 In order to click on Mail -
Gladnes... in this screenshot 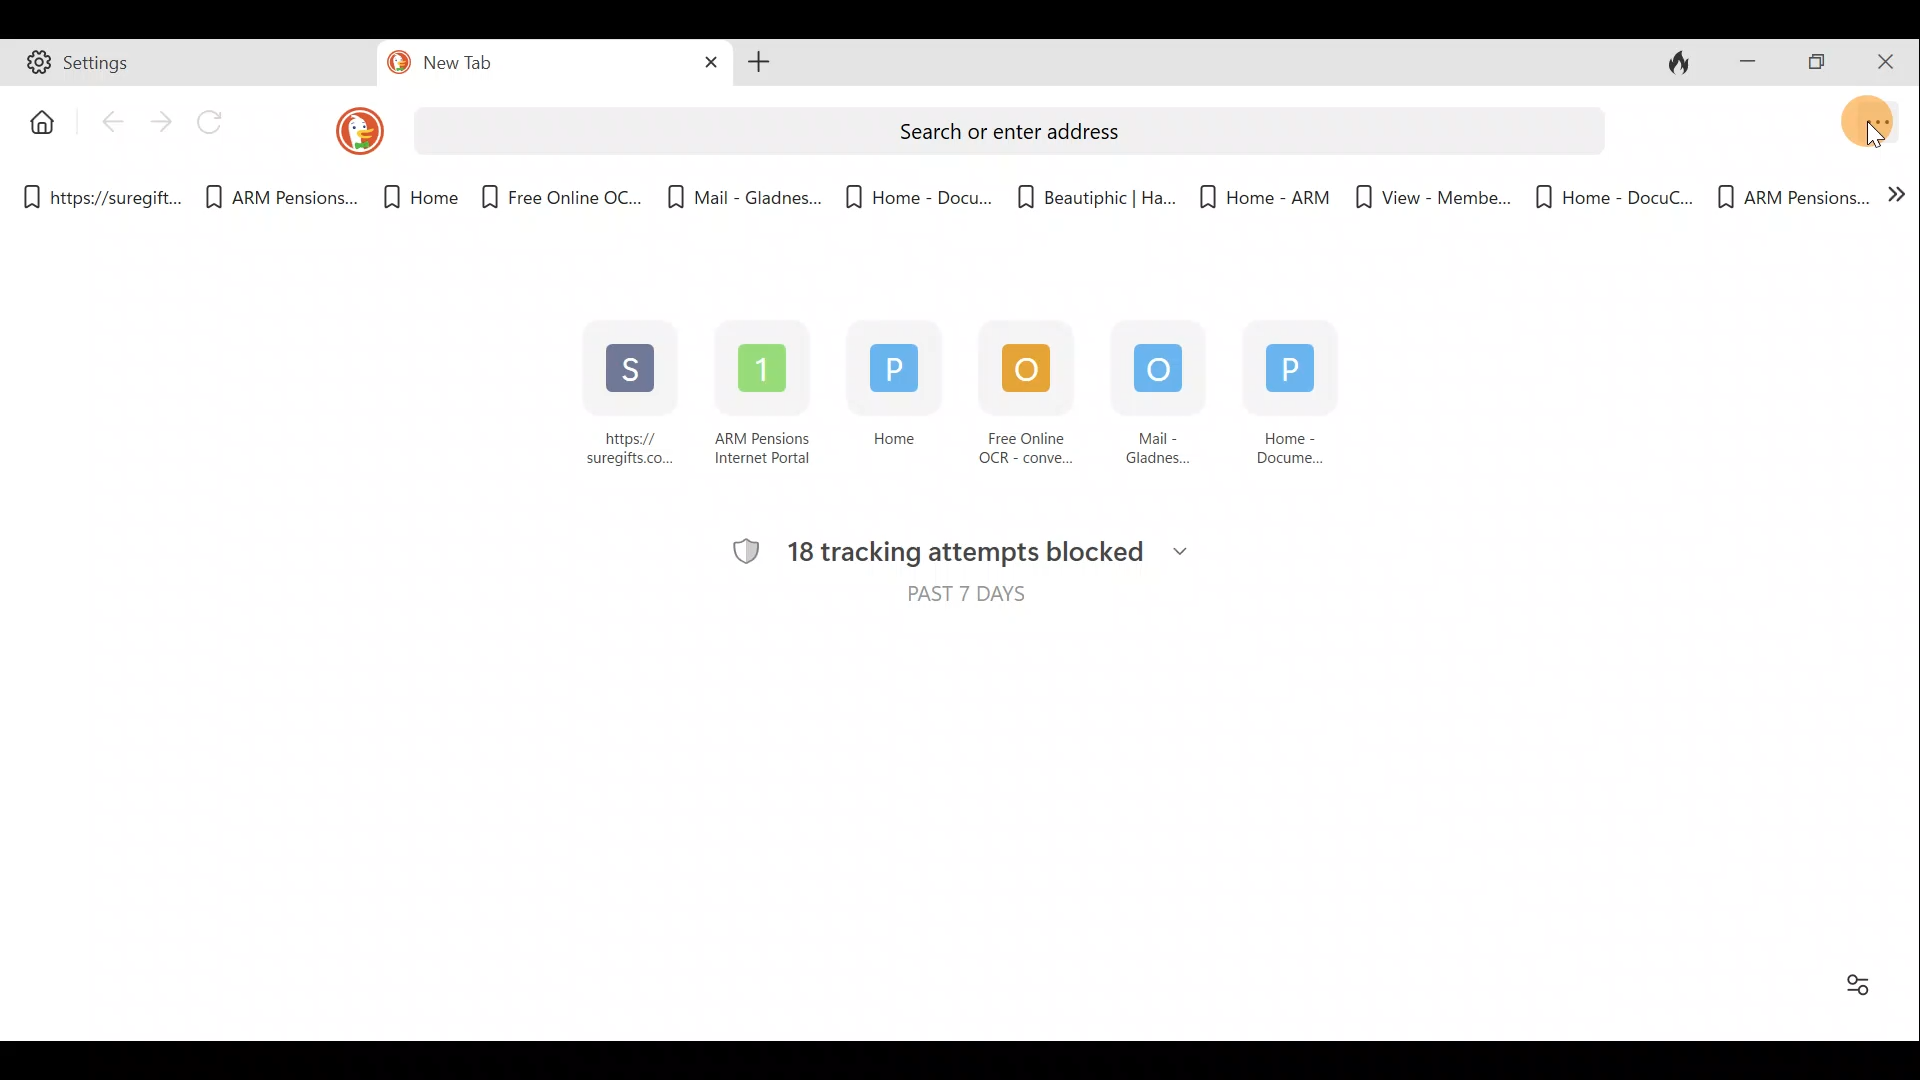, I will do `click(1151, 397)`.